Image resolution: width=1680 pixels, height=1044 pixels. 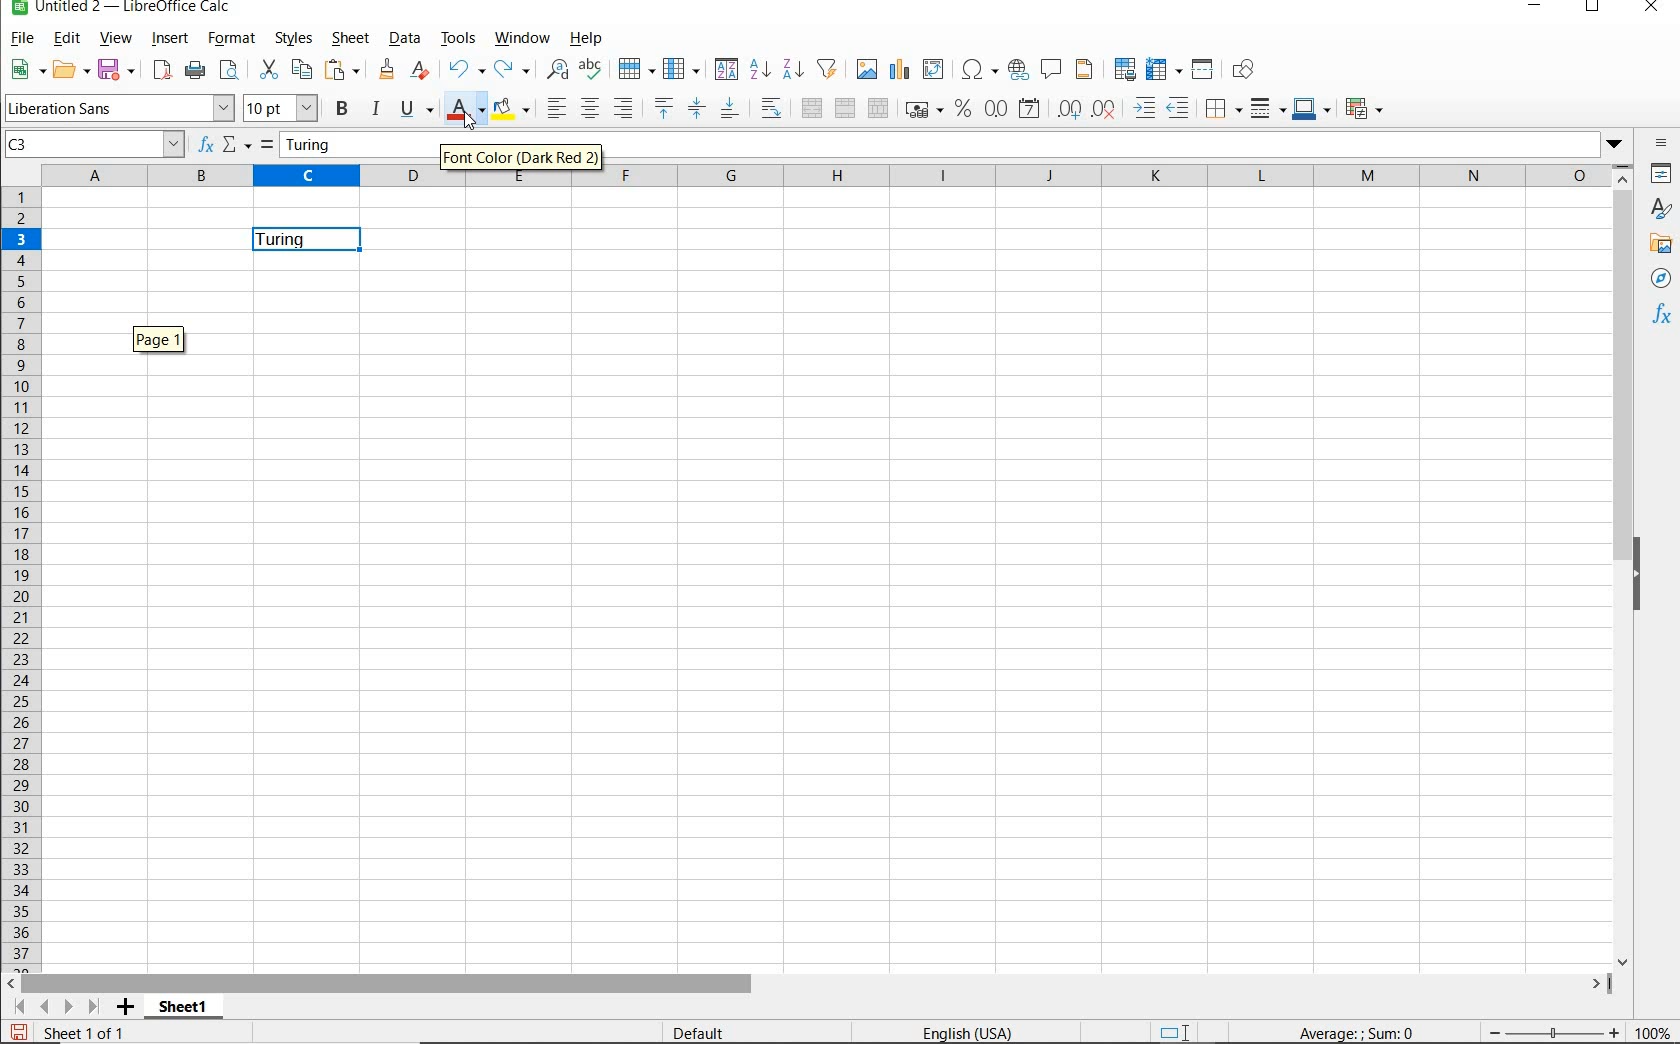 What do you see at coordinates (172, 39) in the screenshot?
I see `INSERT` at bounding box center [172, 39].